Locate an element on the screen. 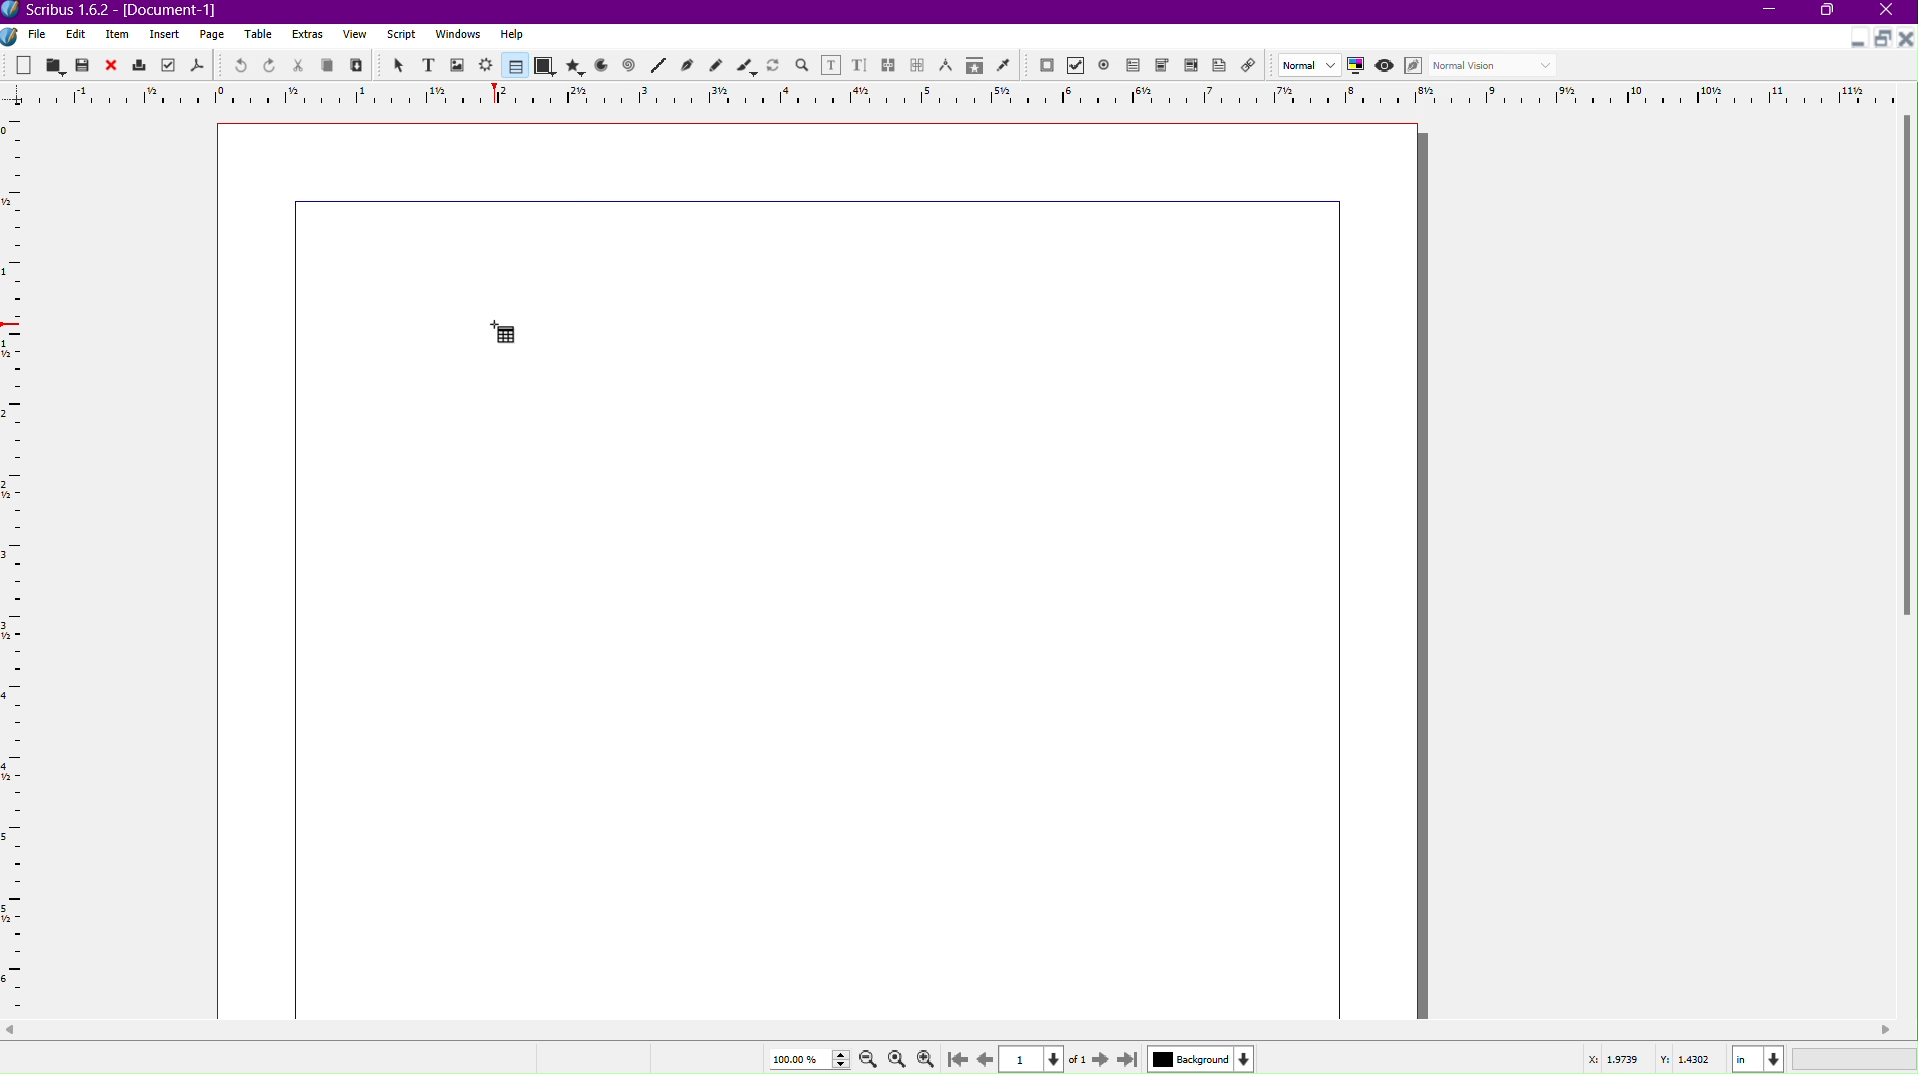 The image size is (1918, 1074). Logo is located at coordinates (12, 35).